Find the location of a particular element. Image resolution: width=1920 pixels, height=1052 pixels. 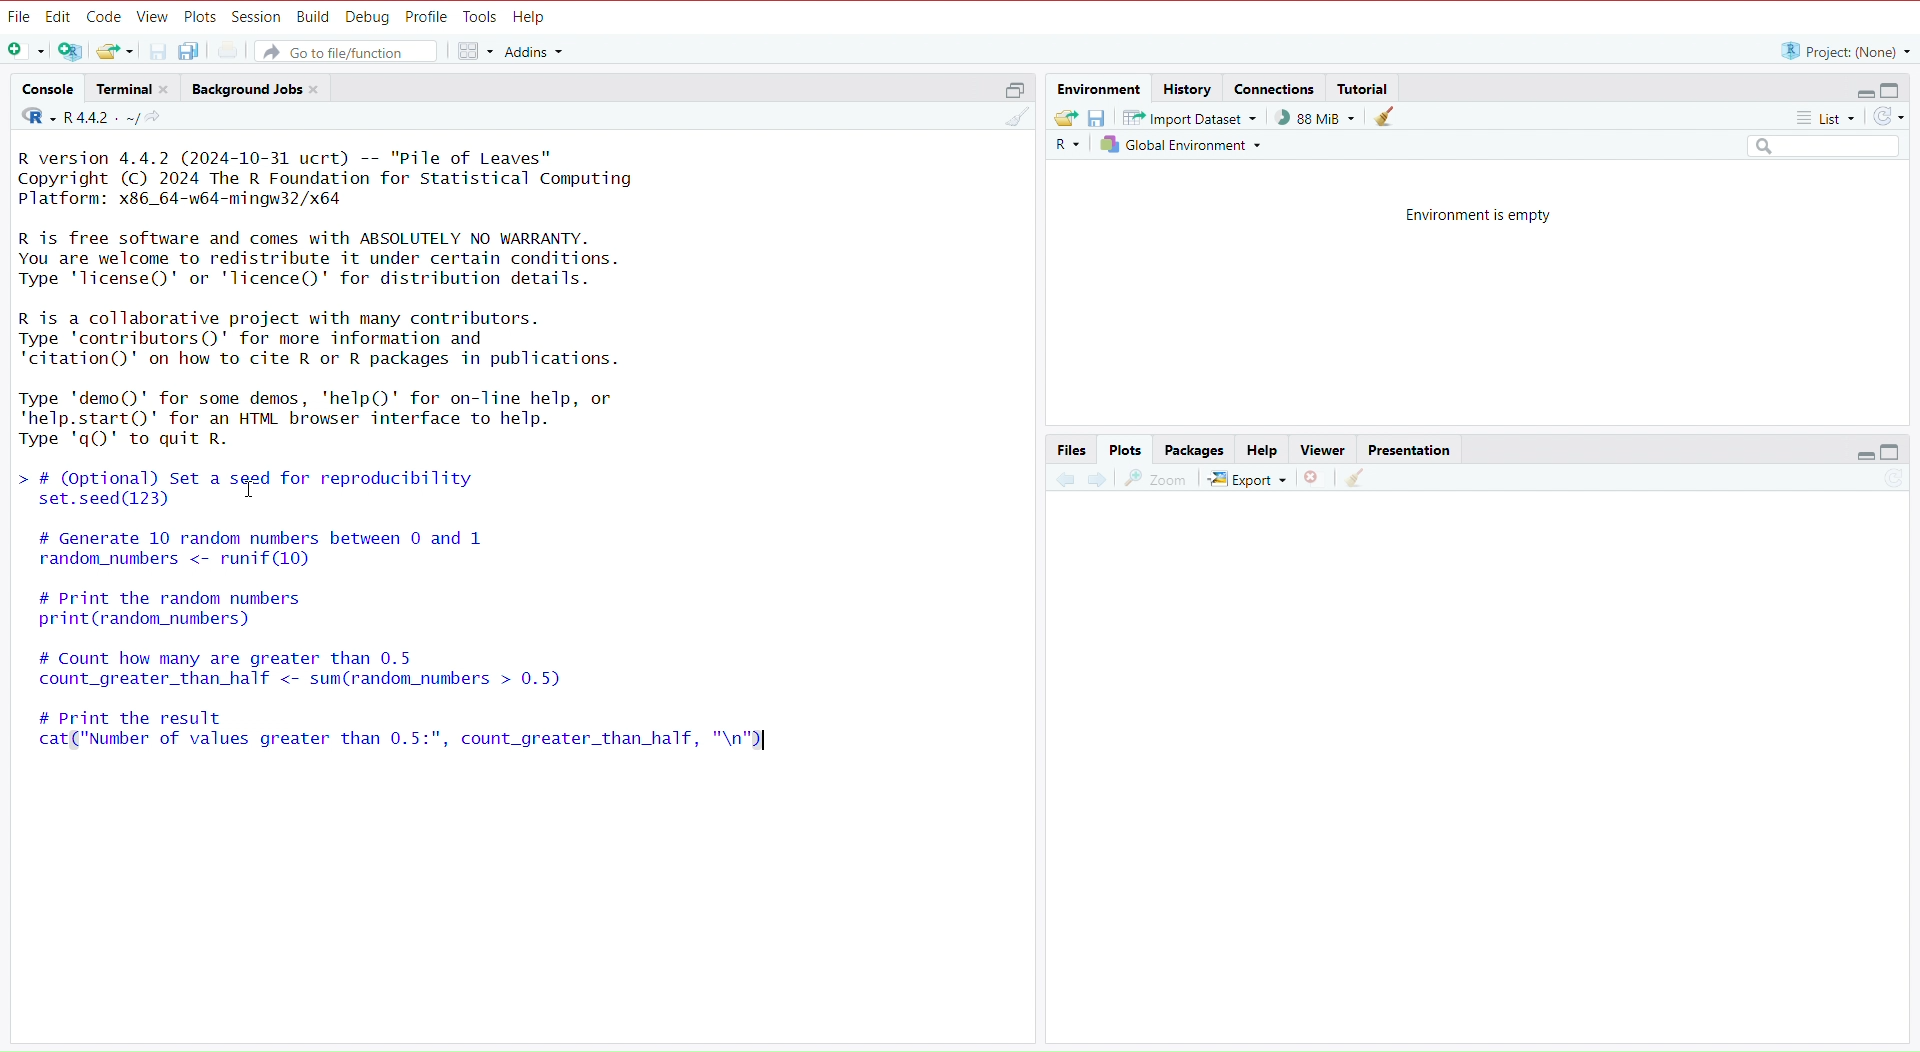

Hide is located at coordinates (1864, 91).